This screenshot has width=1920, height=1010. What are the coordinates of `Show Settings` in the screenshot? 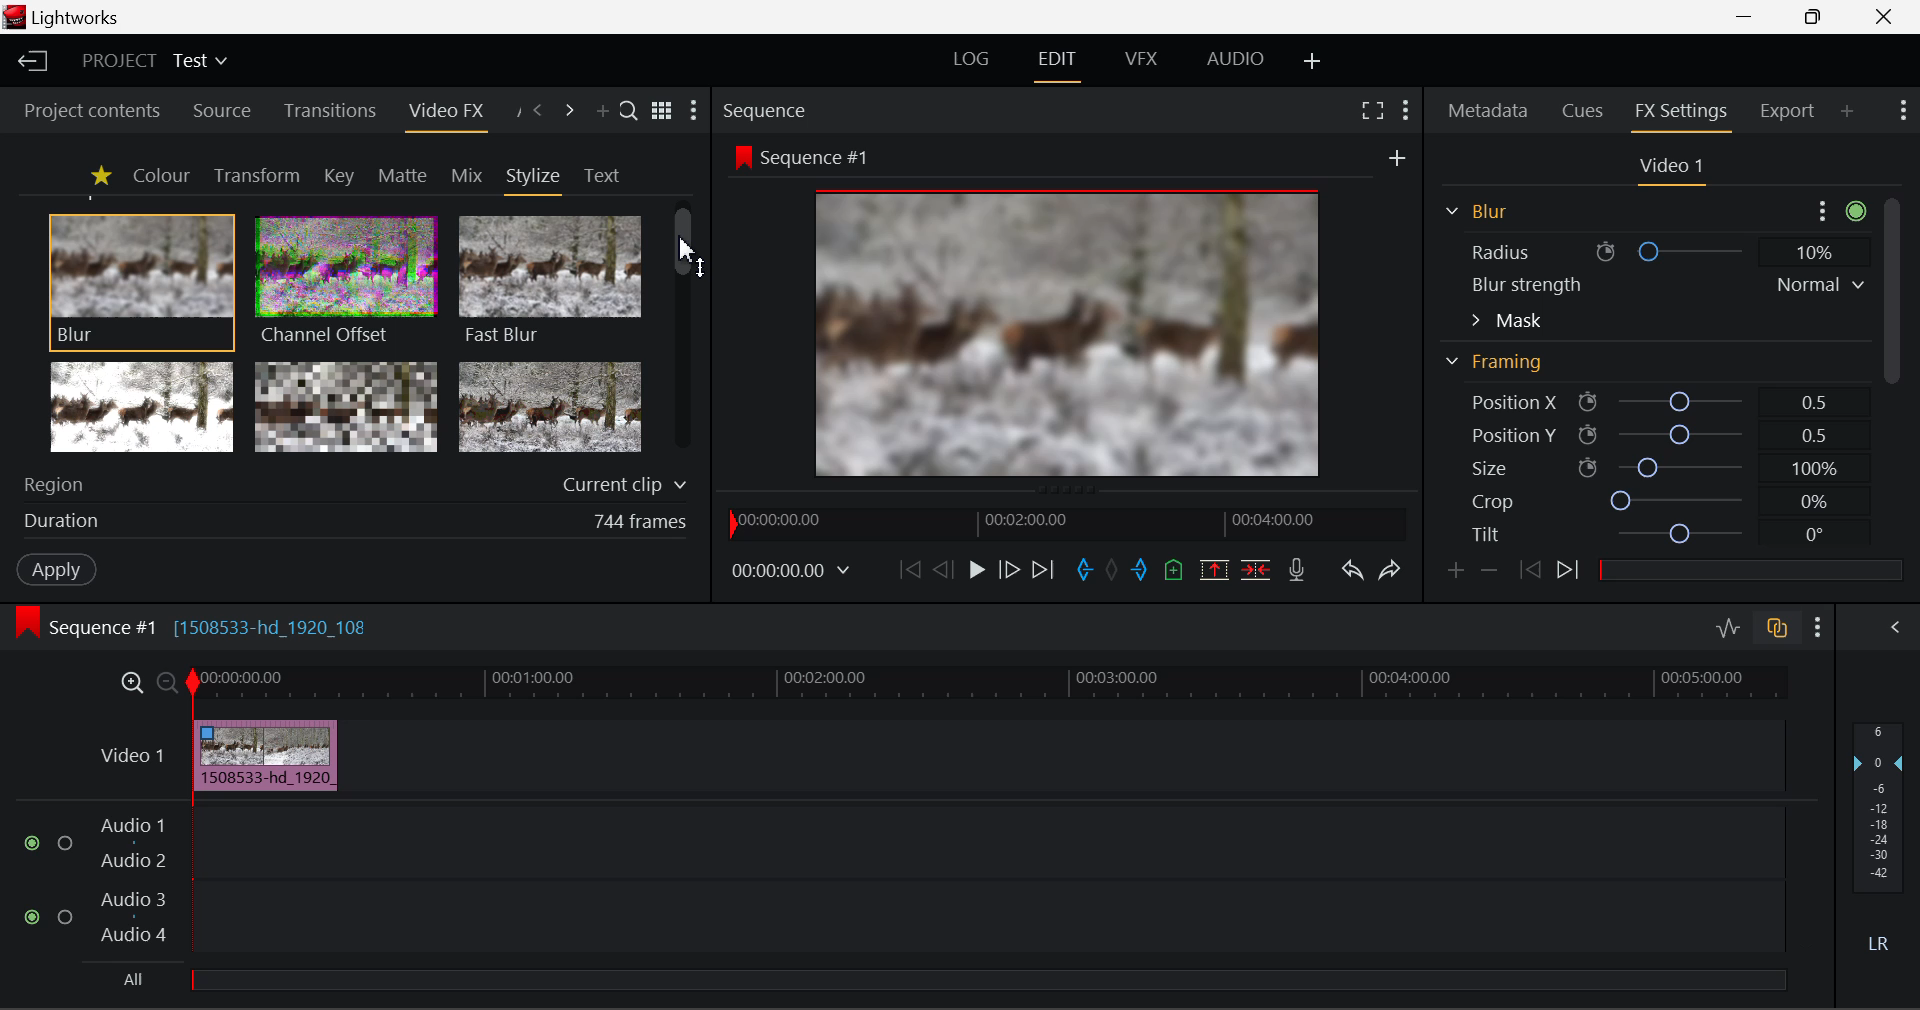 It's located at (1406, 108).